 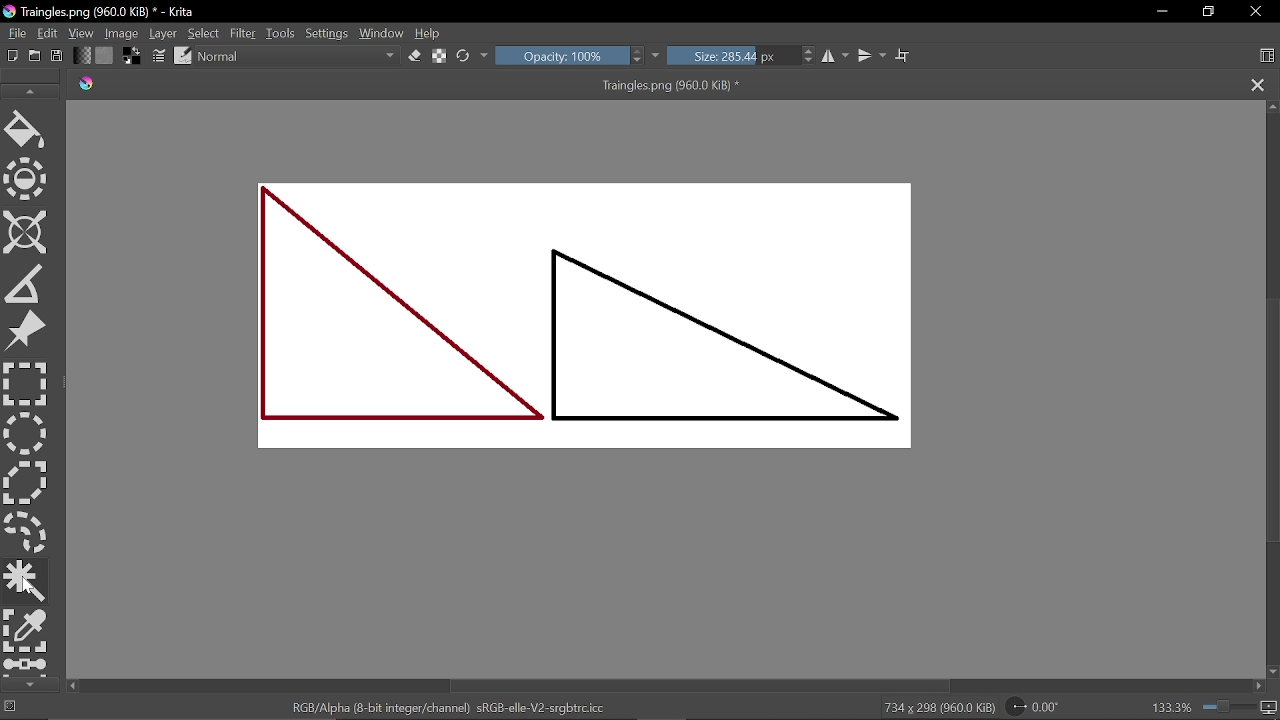 What do you see at coordinates (11, 708) in the screenshot?
I see `No selection` at bounding box center [11, 708].